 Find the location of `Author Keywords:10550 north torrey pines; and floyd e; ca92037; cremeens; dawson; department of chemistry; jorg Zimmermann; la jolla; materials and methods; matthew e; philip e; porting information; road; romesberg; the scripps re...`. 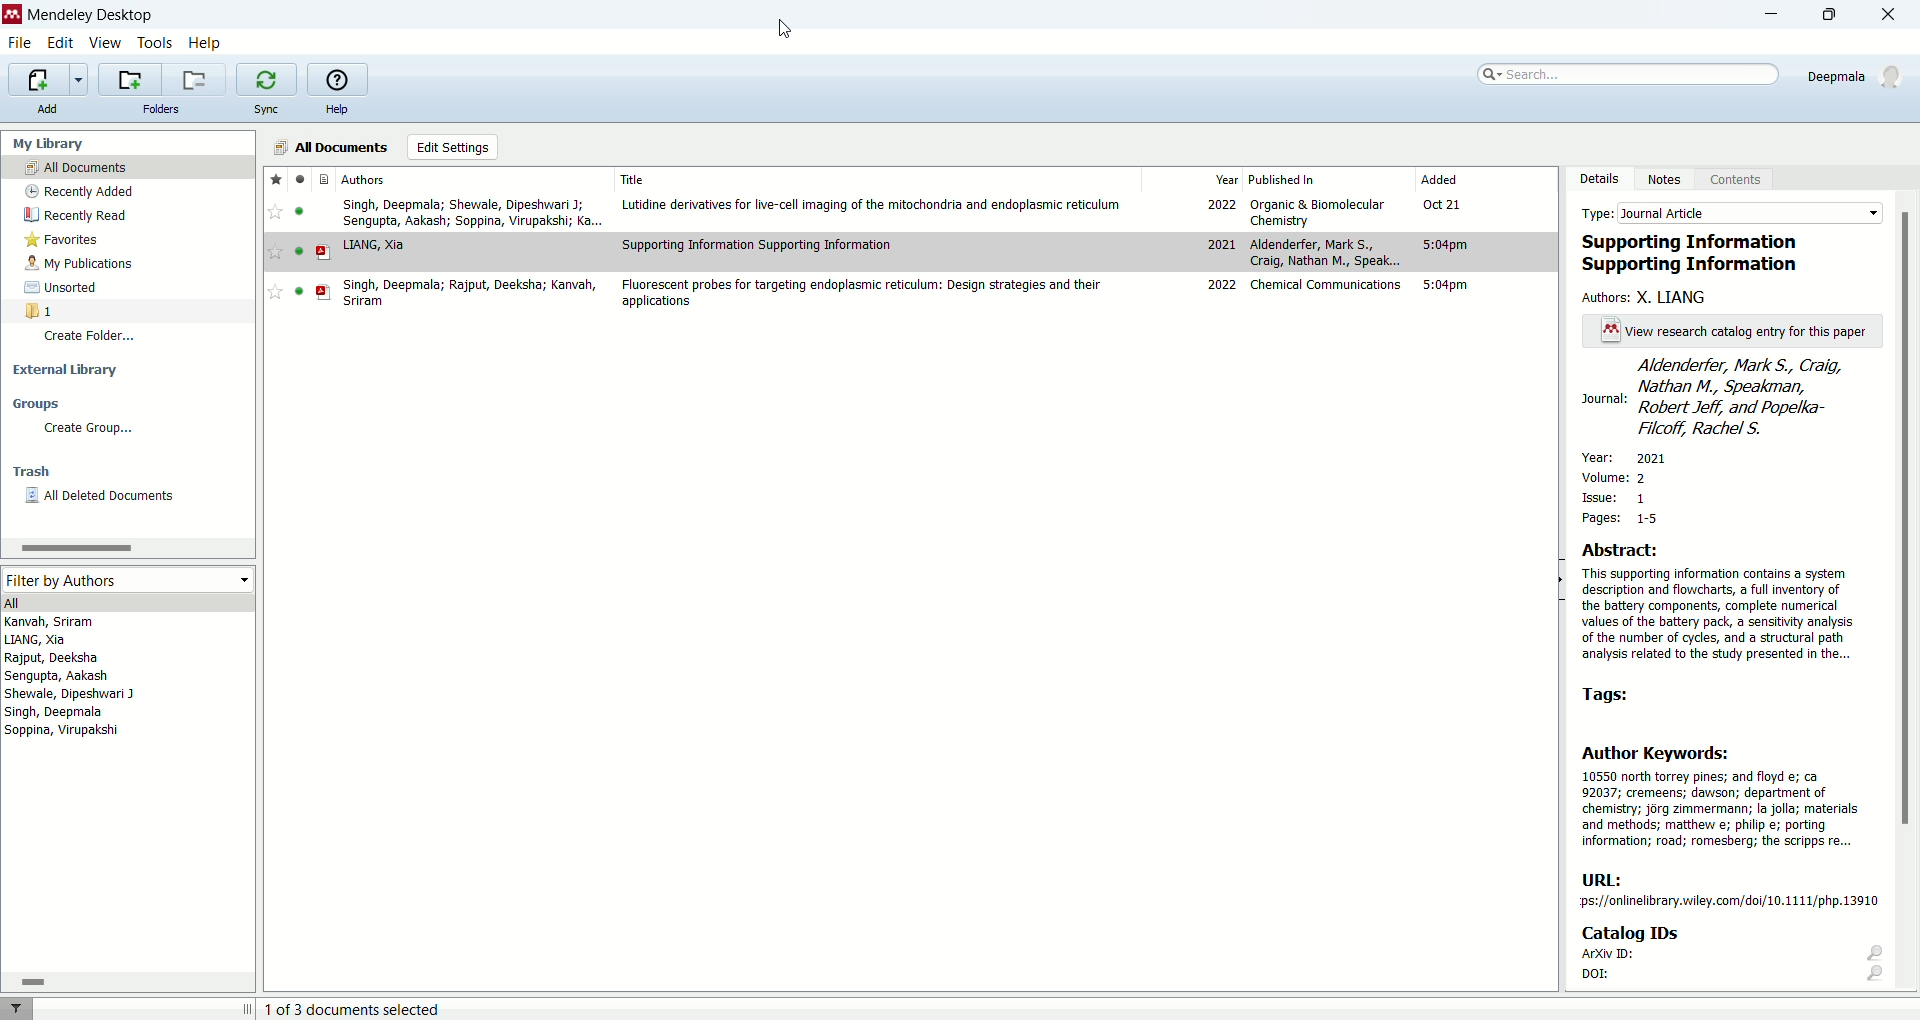

Author Keywords:10550 north torrey pines; and floyd e; ca92037; cremeens; dawson; department of chemistry; jorg Zimmermann; la jolla; materials and methods; matthew e; philip e; porting information; road; romesberg; the scripps re... is located at coordinates (1721, 796).